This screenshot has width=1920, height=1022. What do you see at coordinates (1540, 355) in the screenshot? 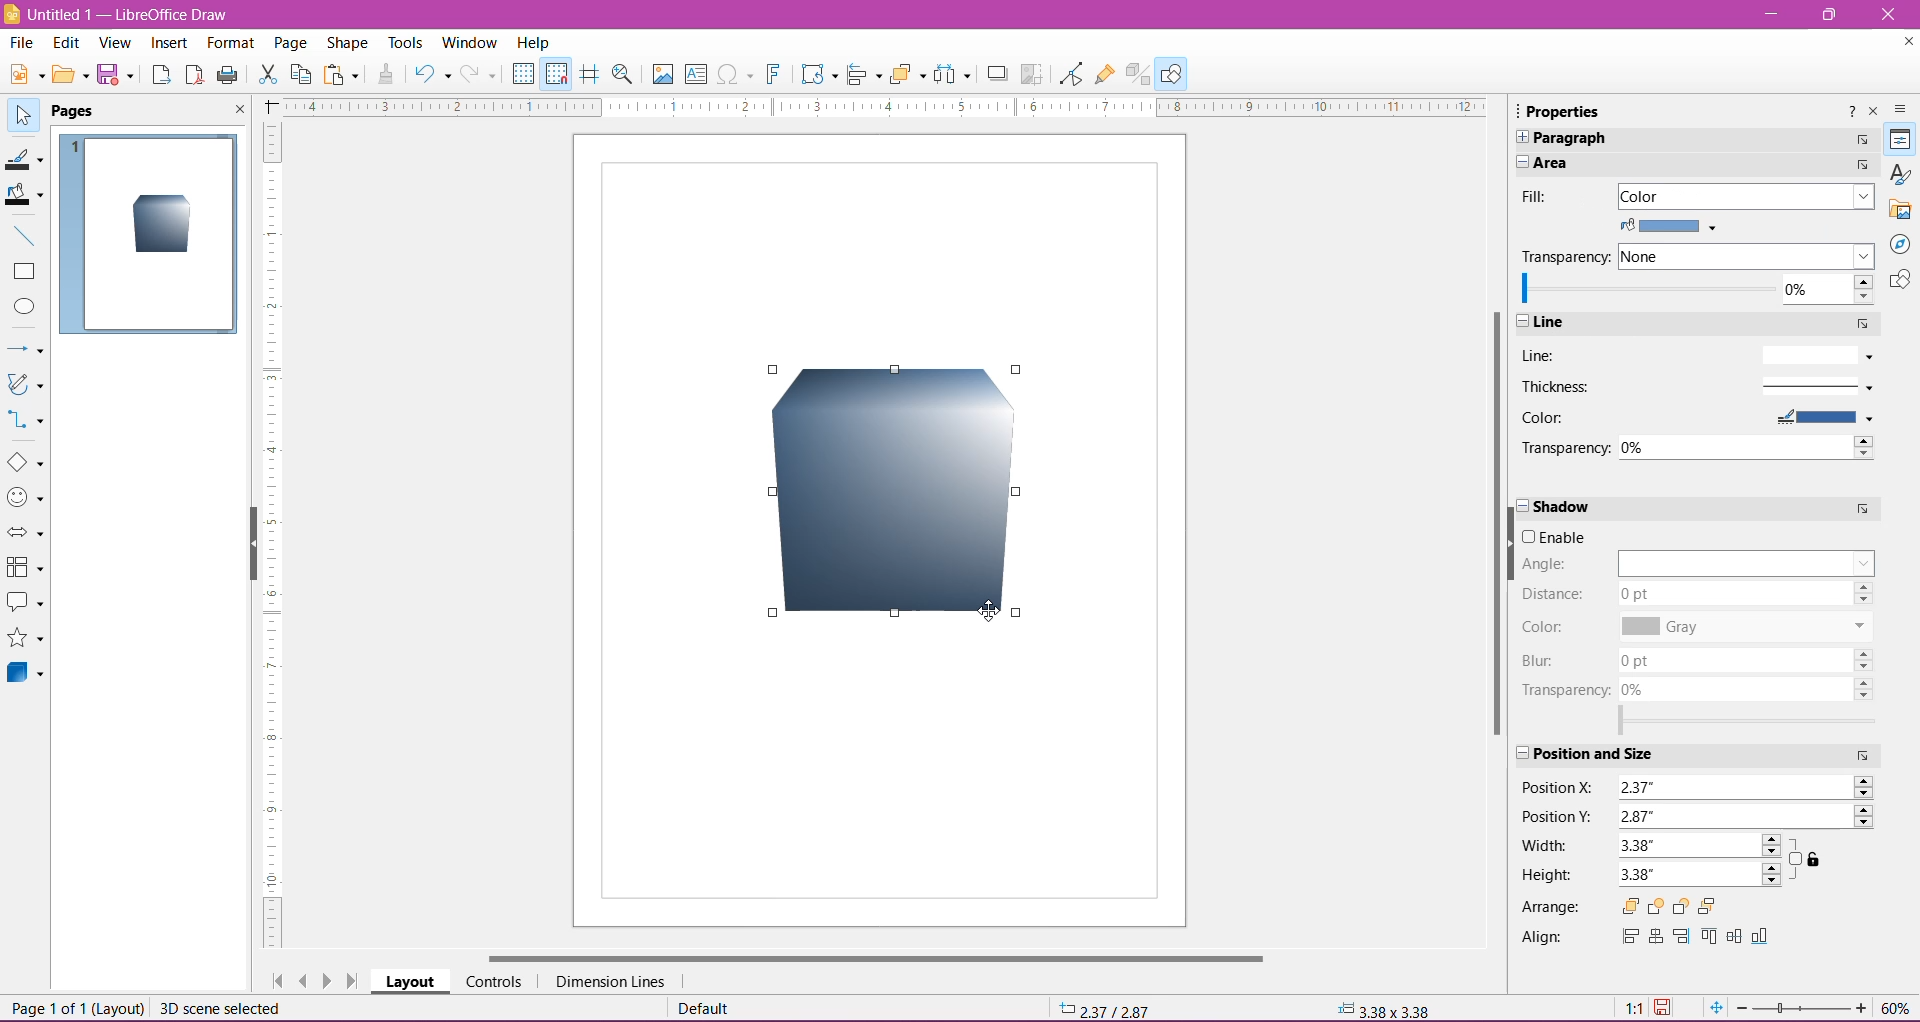
I see `Line` at bounding box center [1540, 355].